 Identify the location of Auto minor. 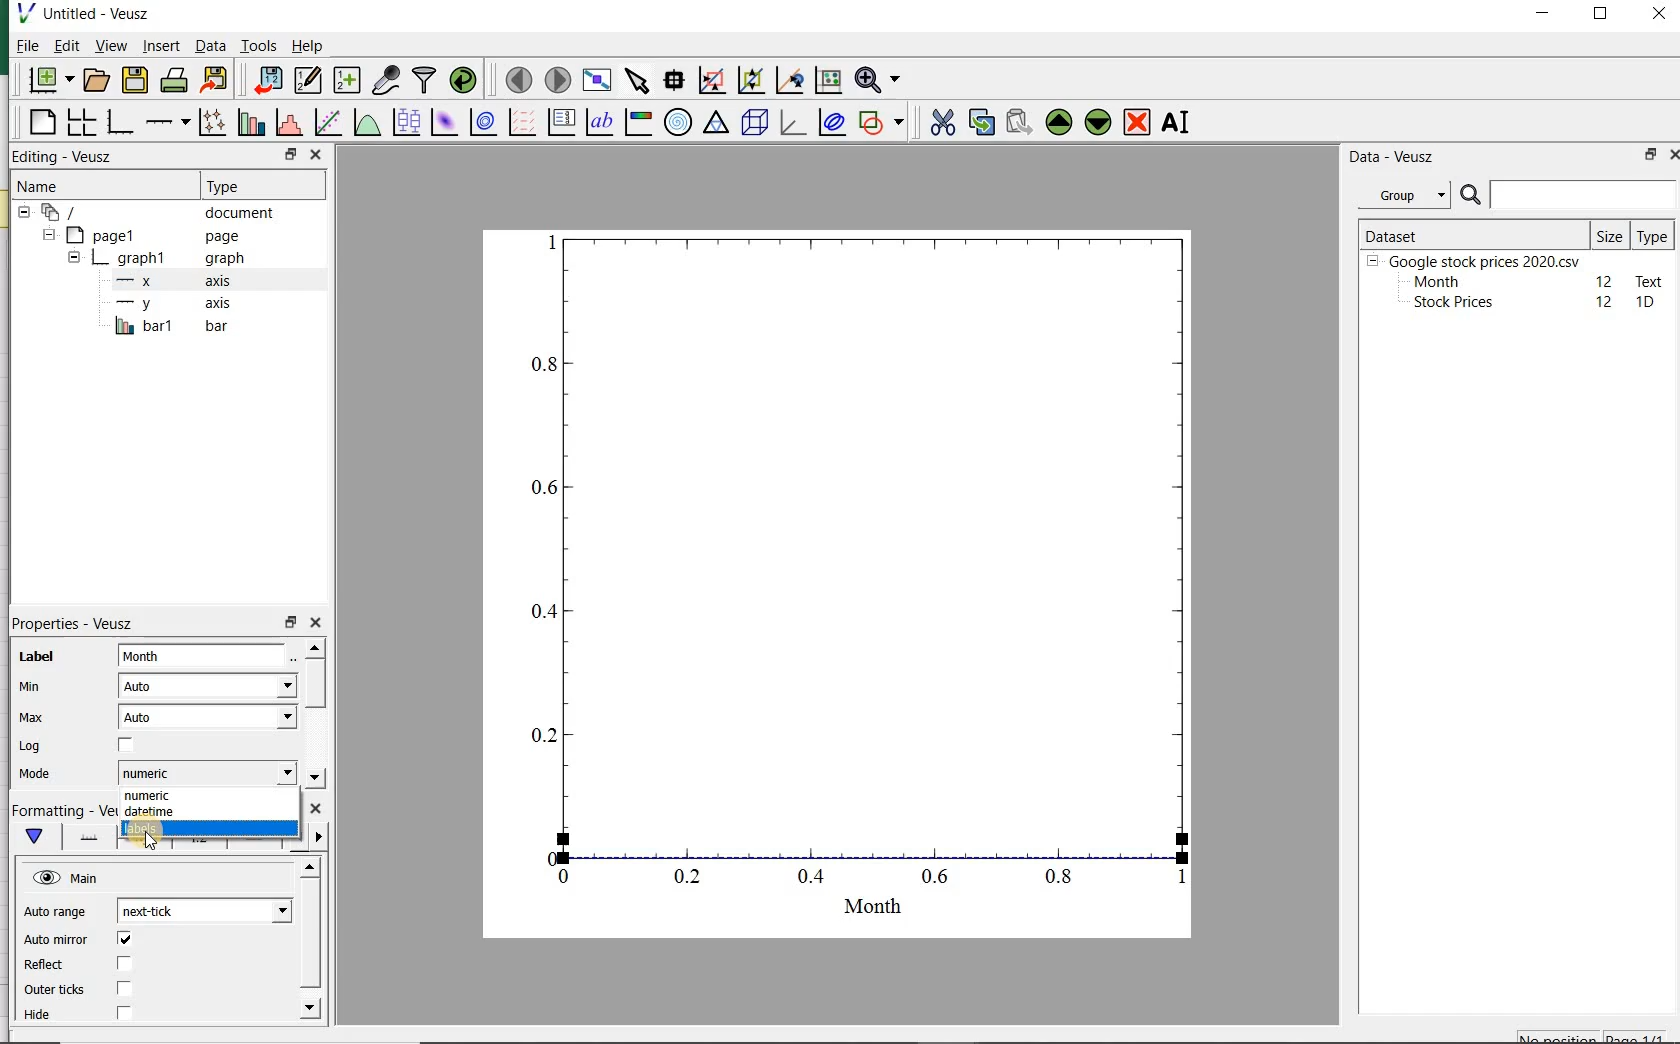
(56, 940).